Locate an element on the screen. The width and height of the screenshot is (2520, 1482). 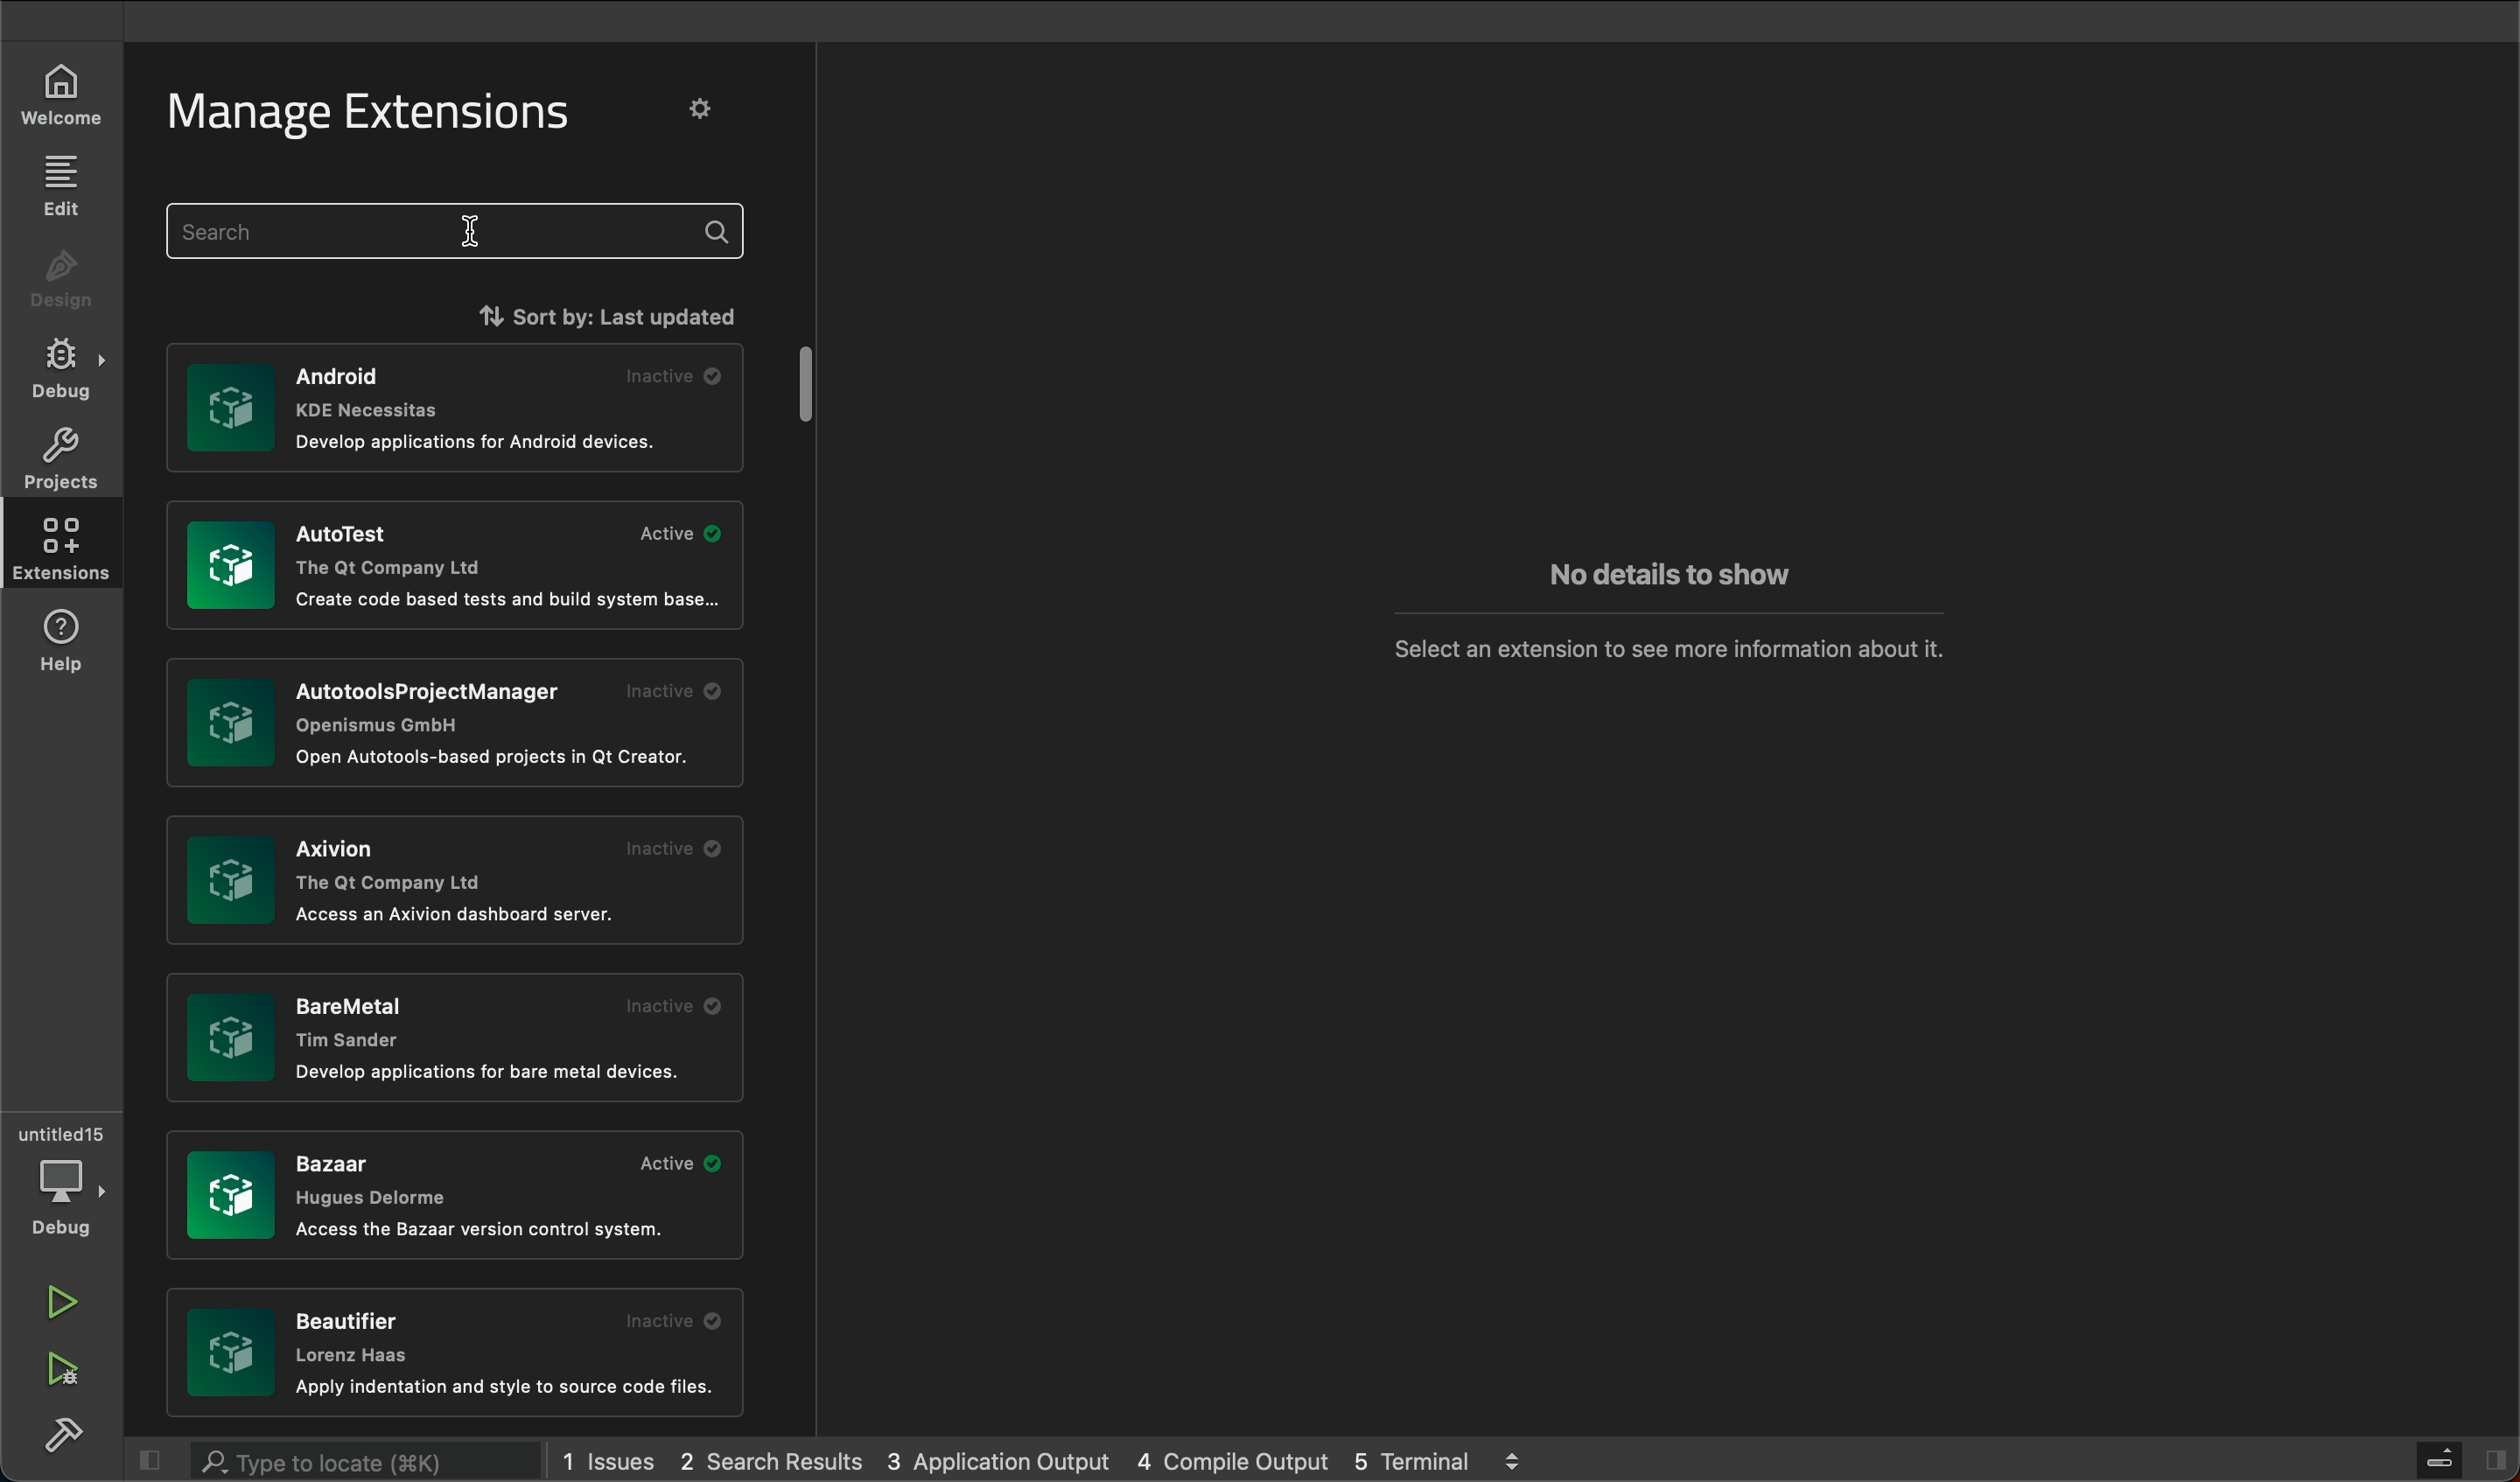
sort is located at coordinates (596, 312).